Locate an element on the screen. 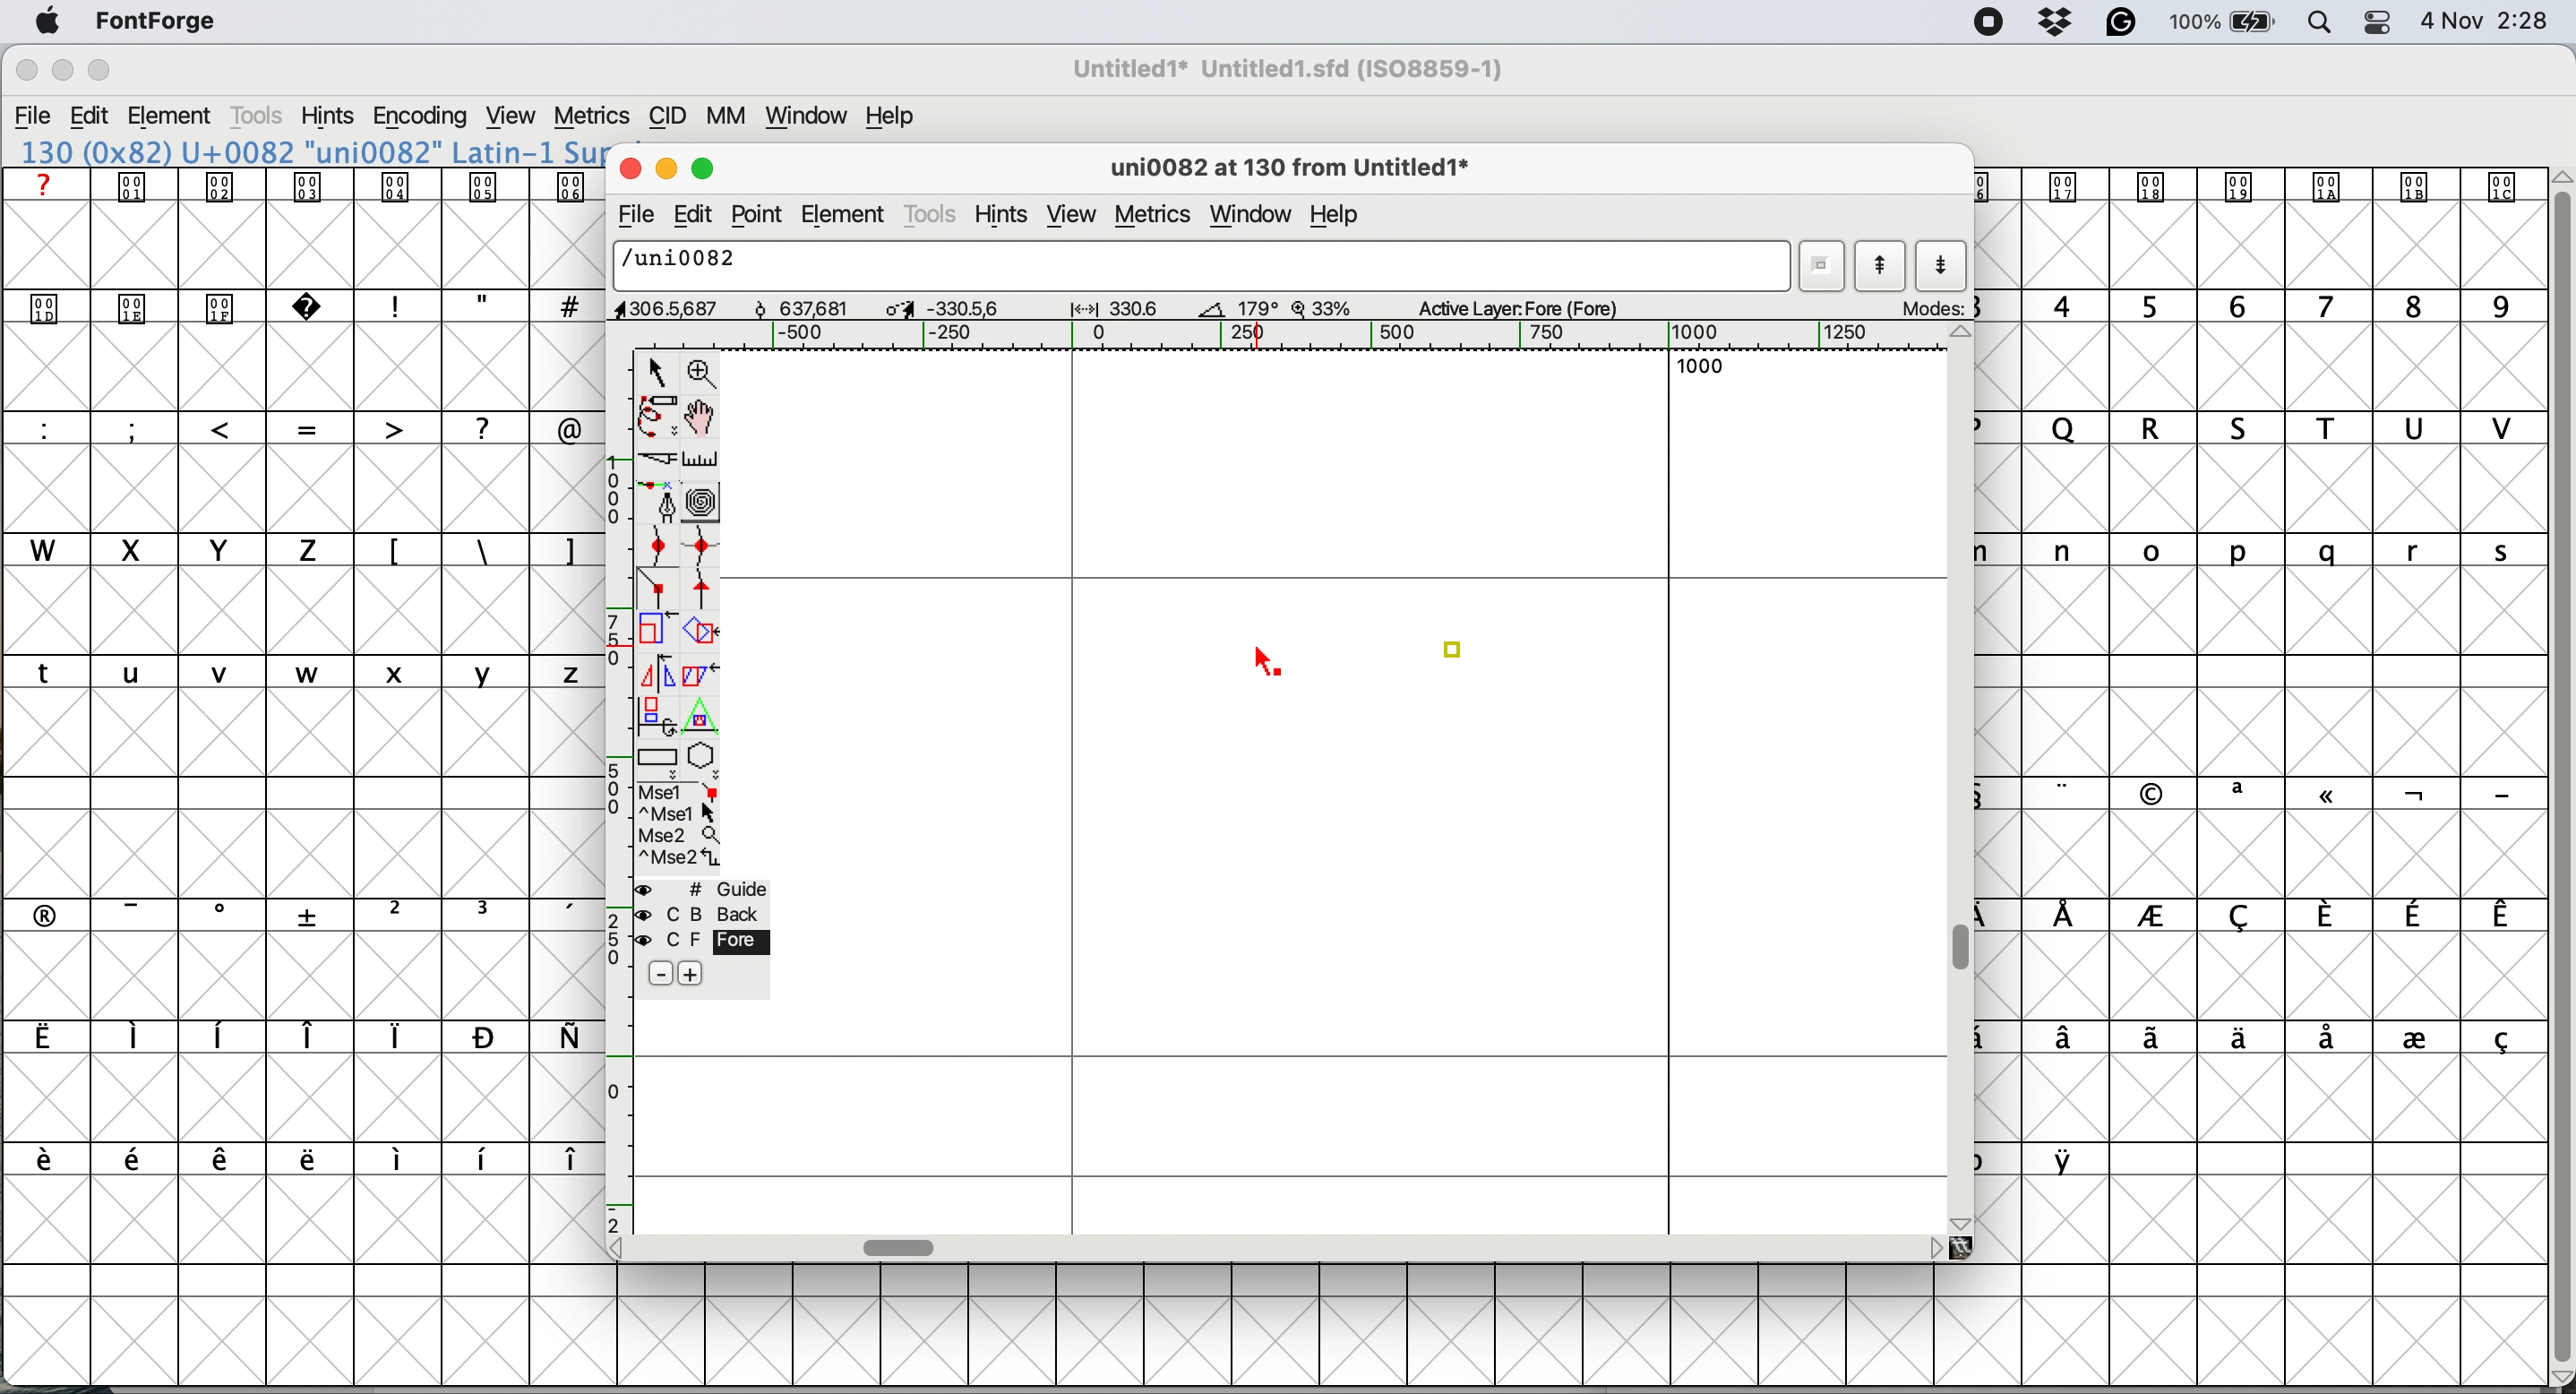  horizontal scroll bar is located at coordinates (902, 1247).